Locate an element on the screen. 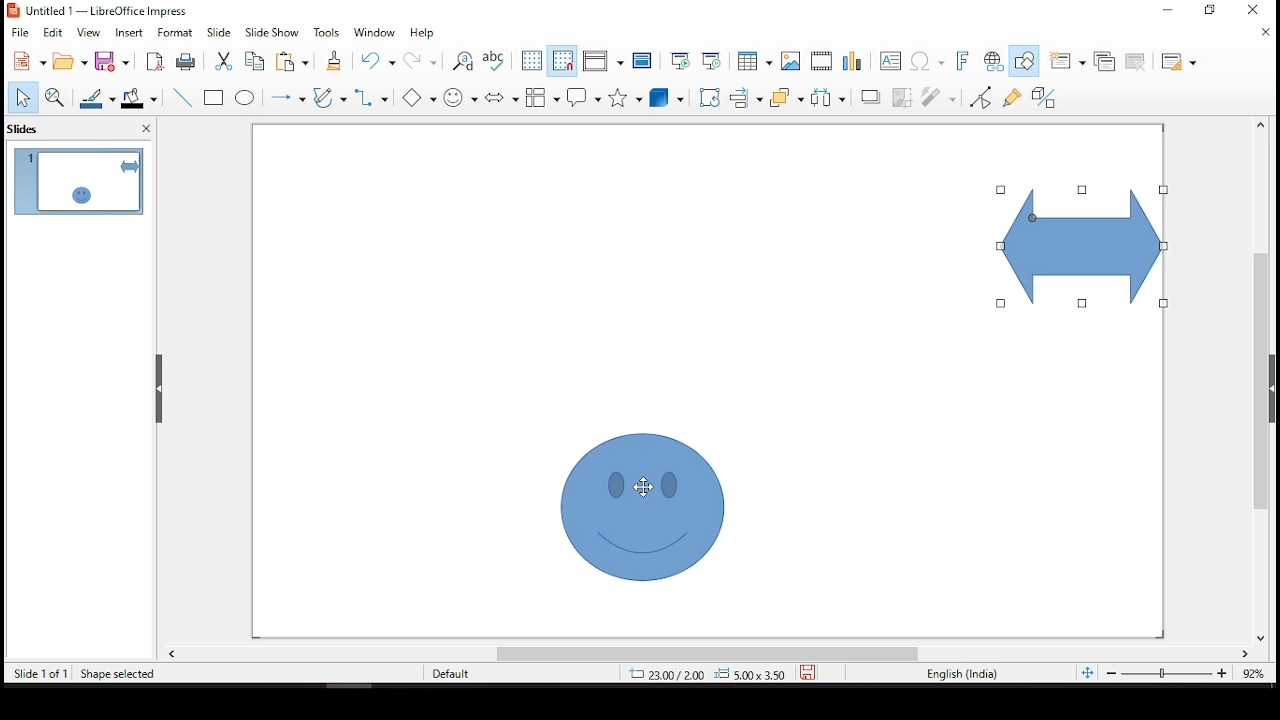 The width and height of the screenshot is (1280, 720). line is located at coordinates (182, 98).